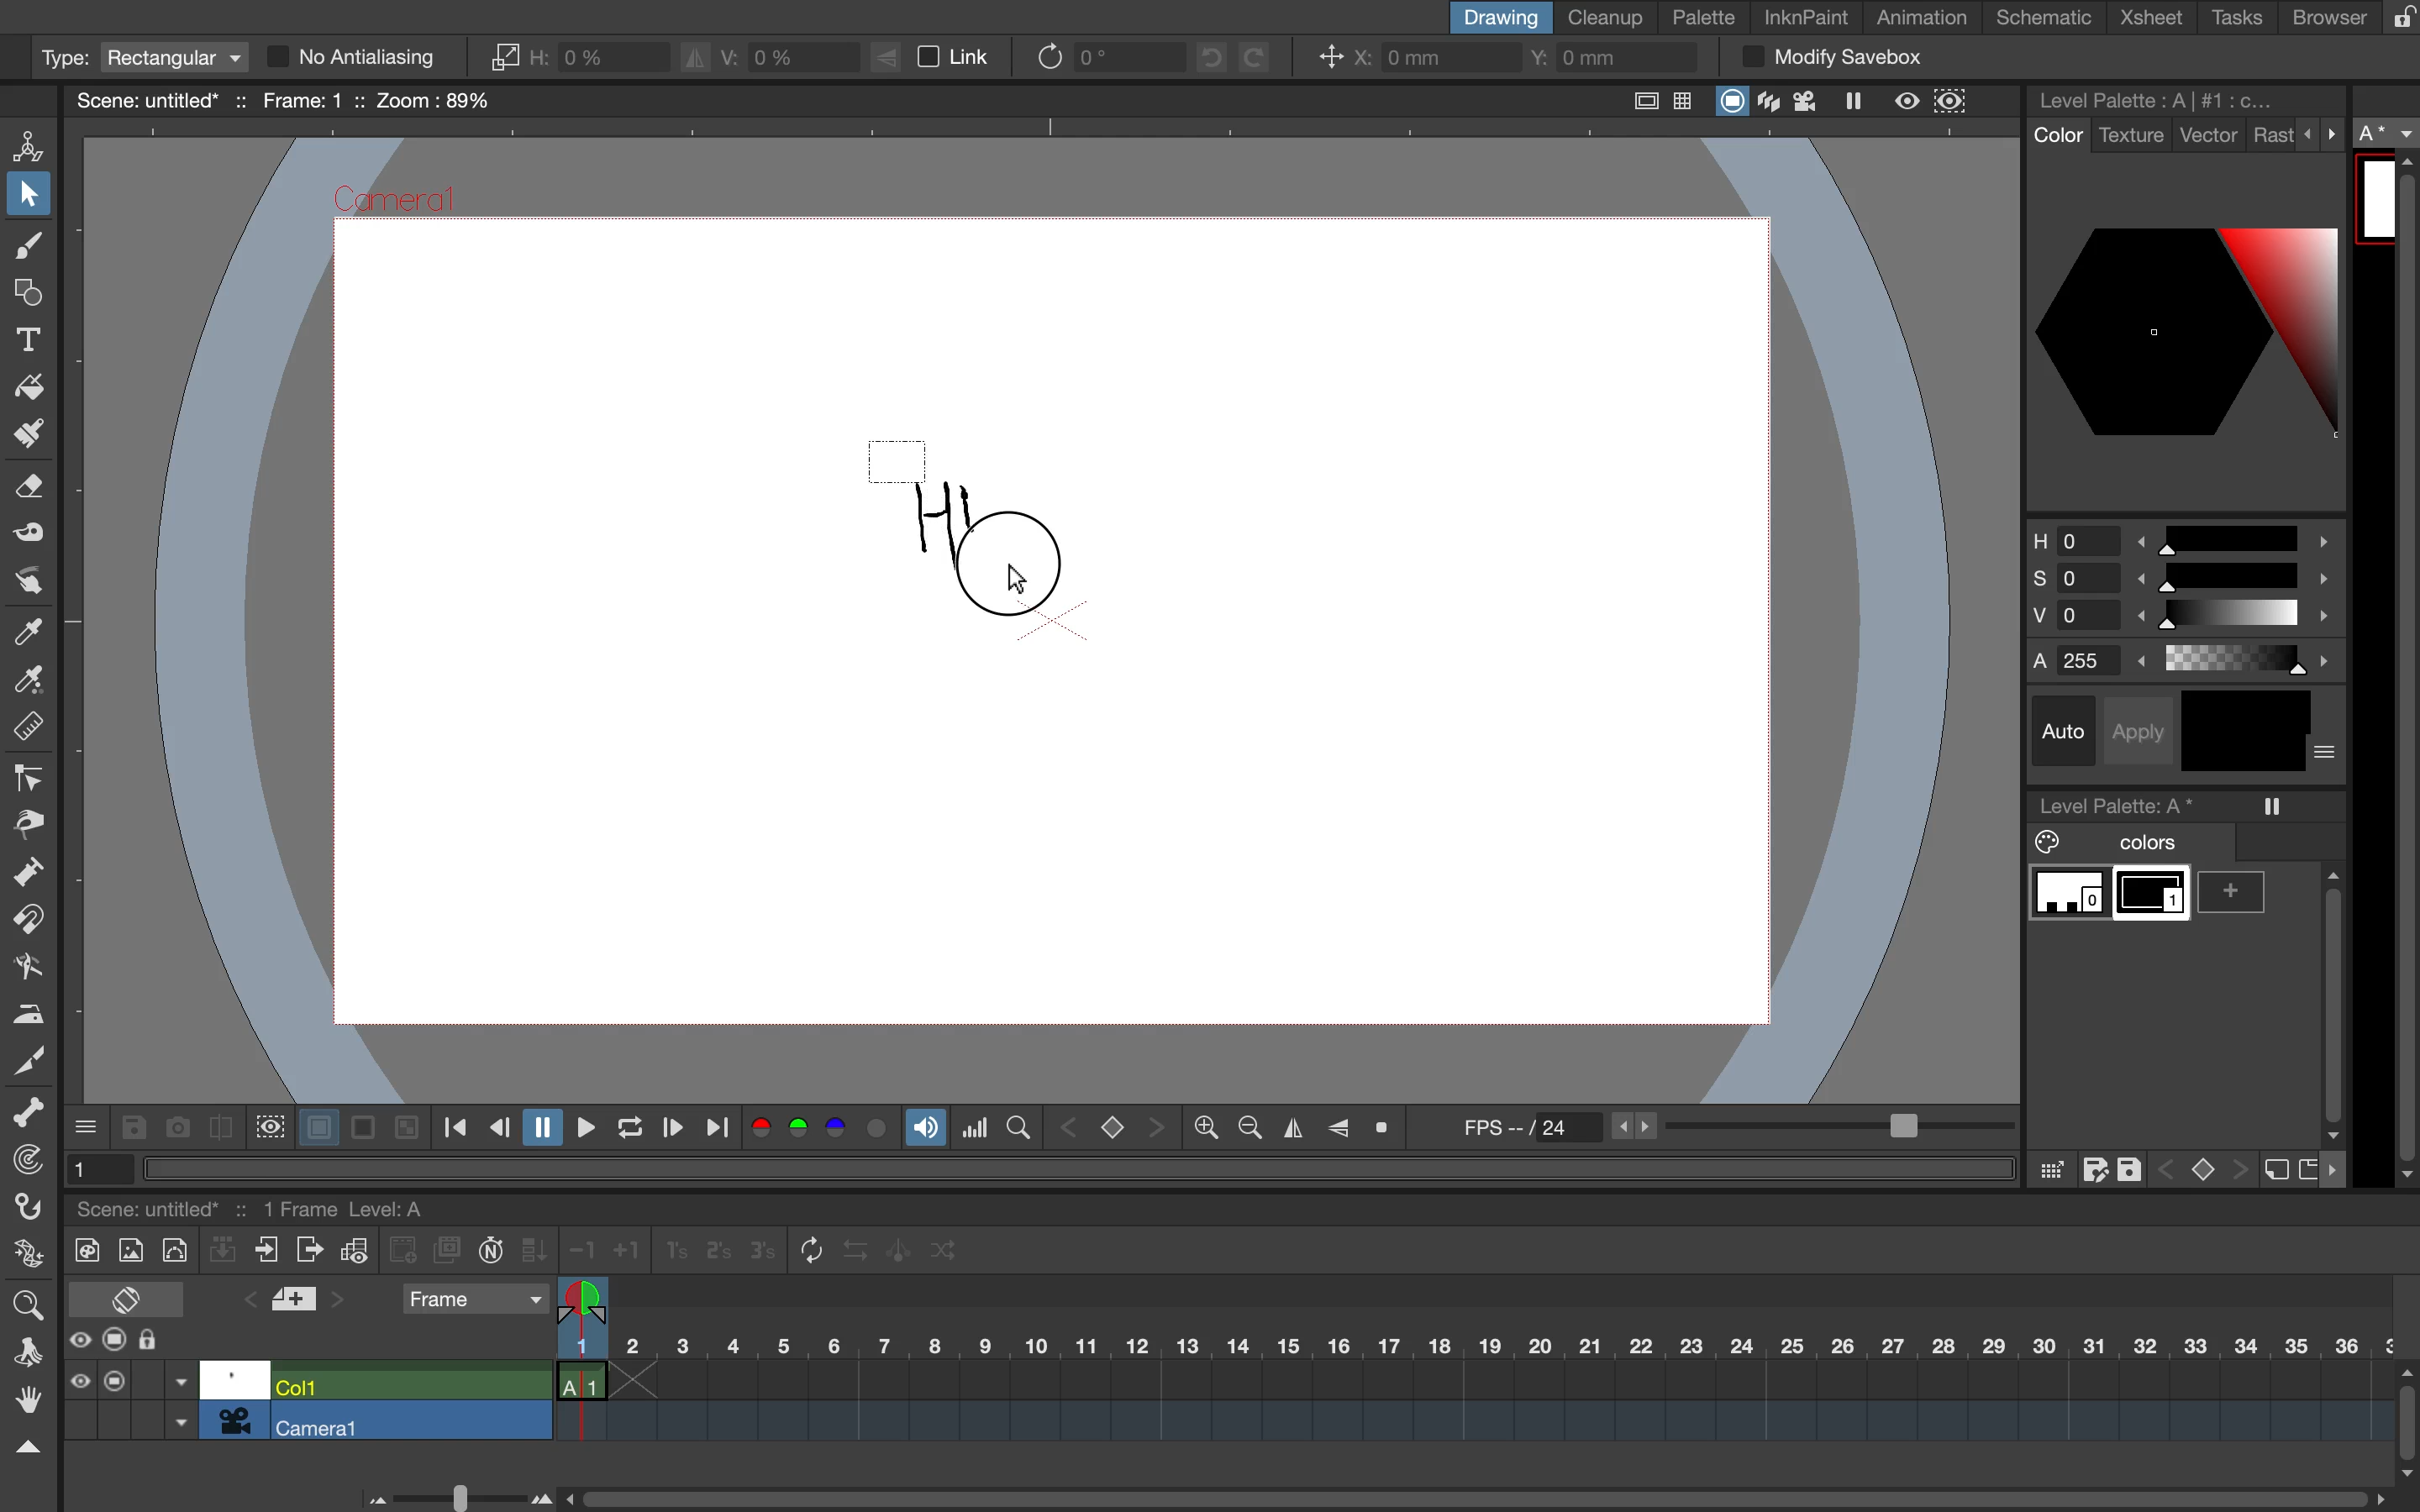  What do you see at coordinates (21, 1349) in the screenshot?
I see `rotate tool` at bounding box center [21, 1349].